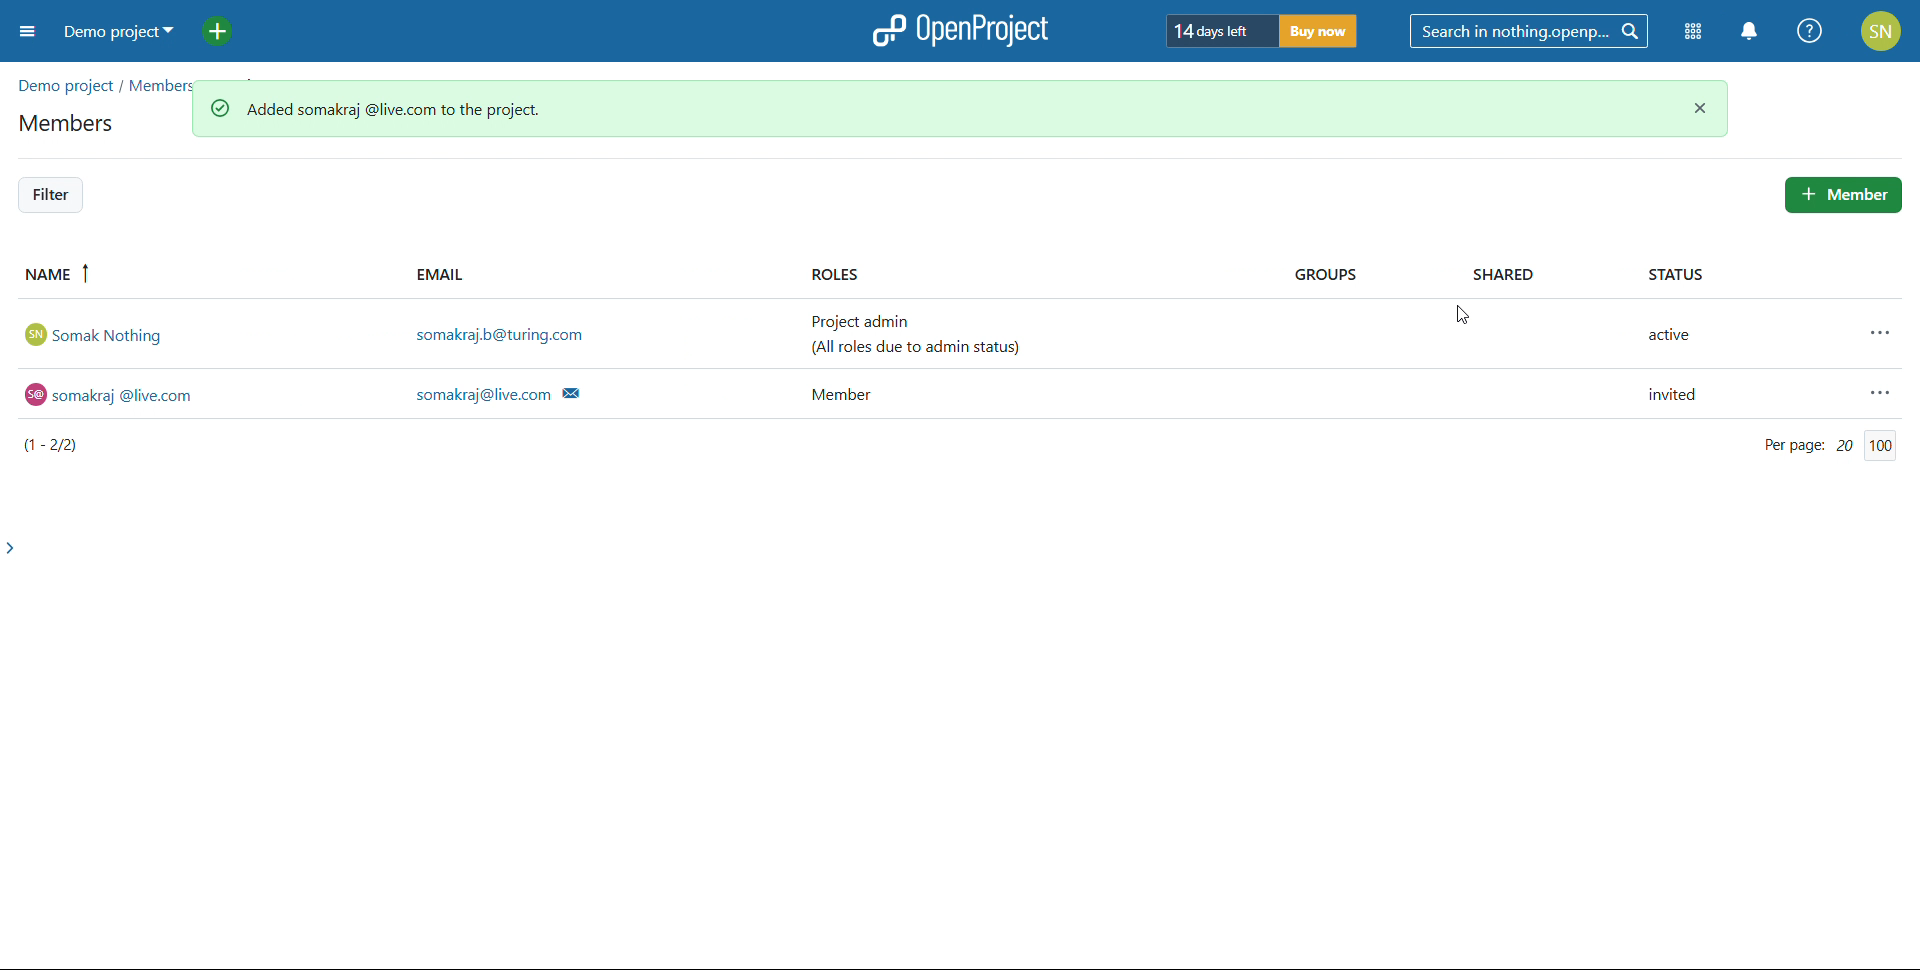 This screenshot has height=970, width=1920. I want to click on user added, so click(923, 116).